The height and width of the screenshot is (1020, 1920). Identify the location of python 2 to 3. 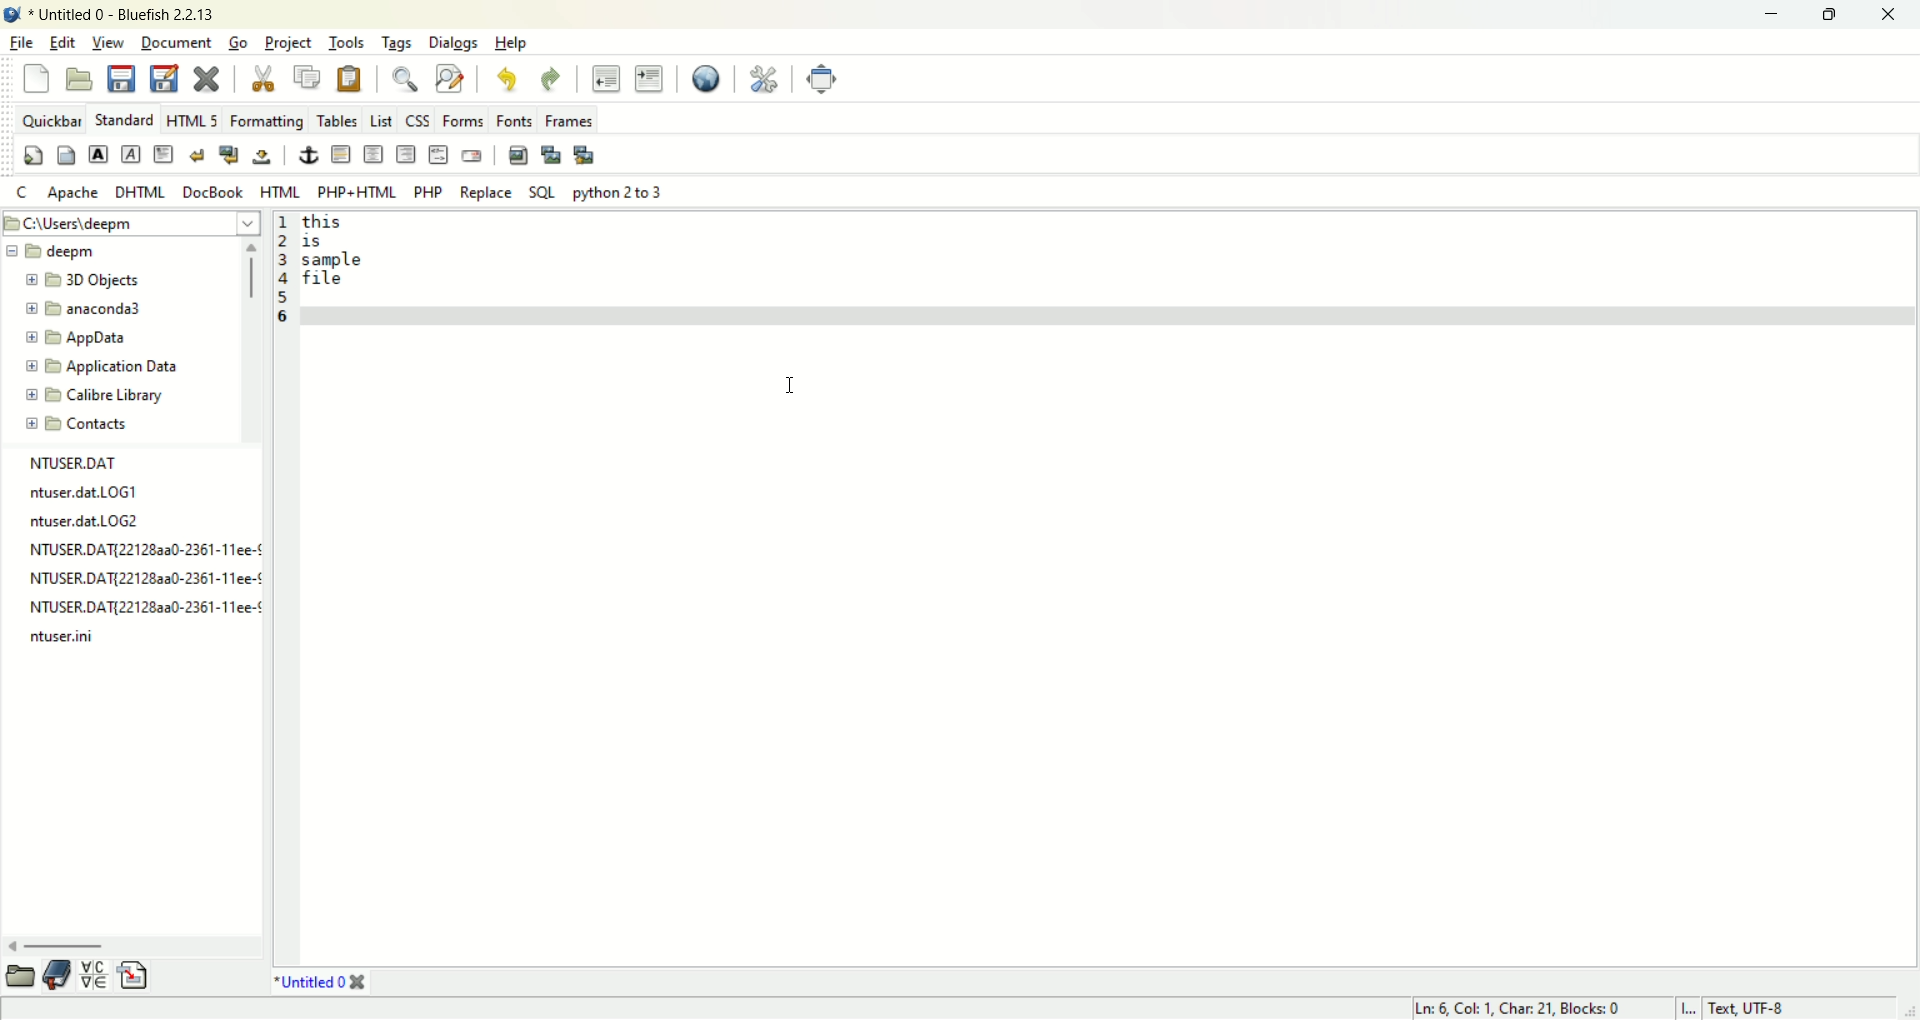
(618, 192).